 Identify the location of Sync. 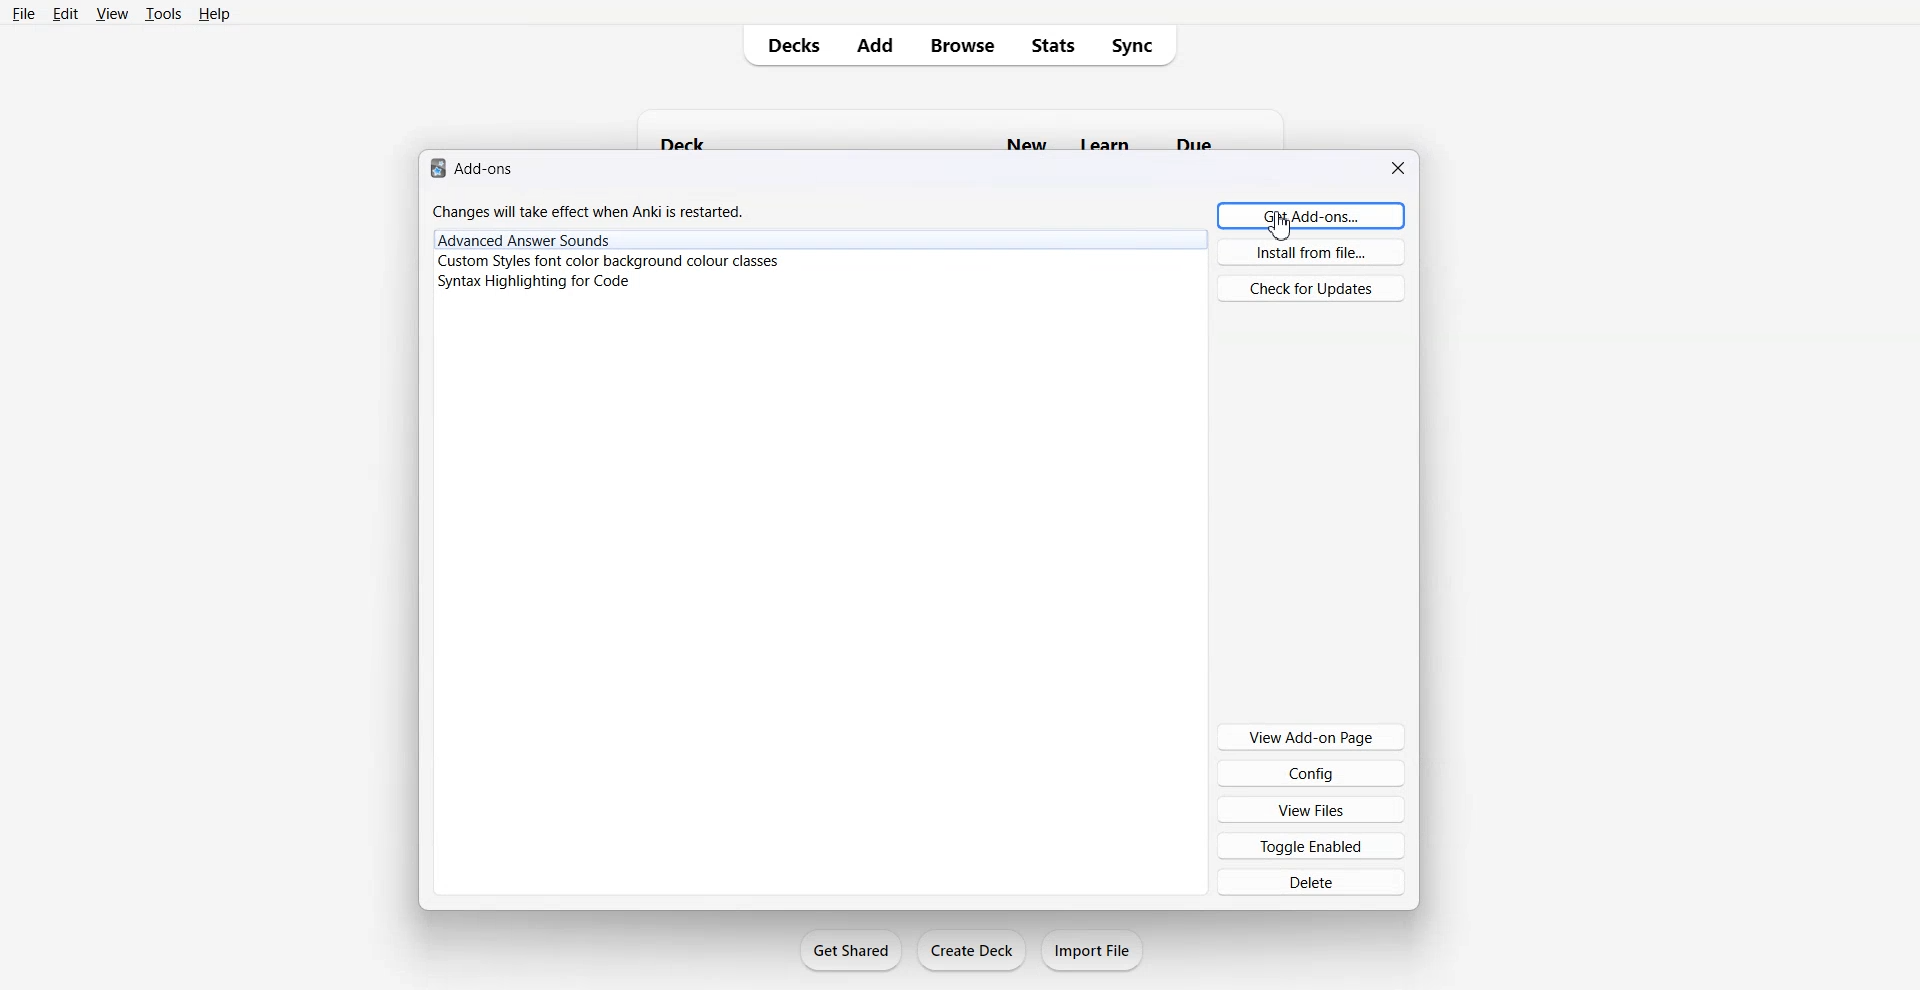
(1138, 45).